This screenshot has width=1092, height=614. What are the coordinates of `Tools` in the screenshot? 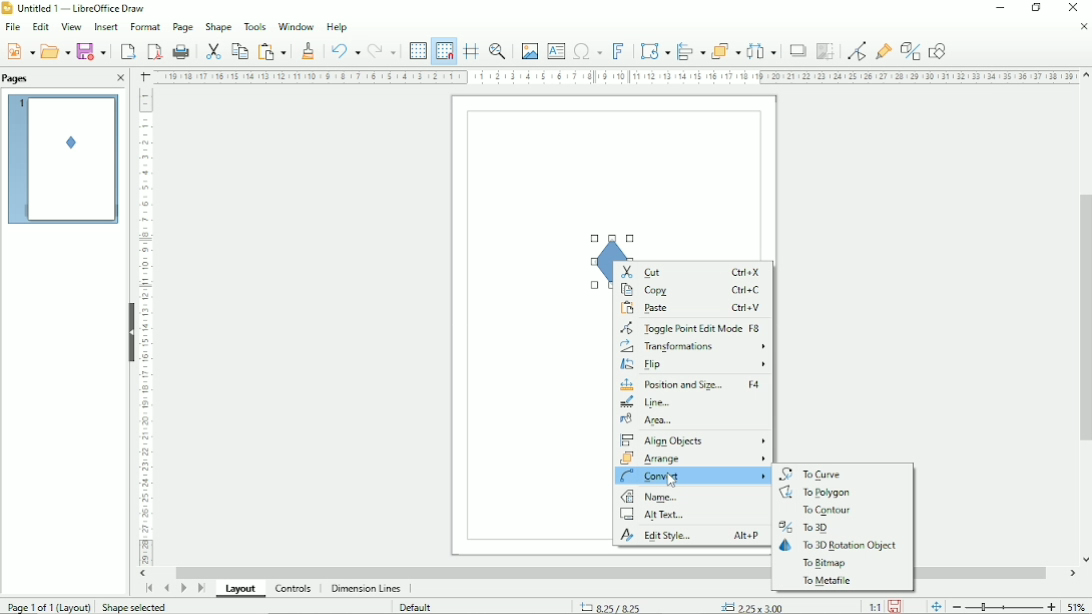 It's located at (254, 26).